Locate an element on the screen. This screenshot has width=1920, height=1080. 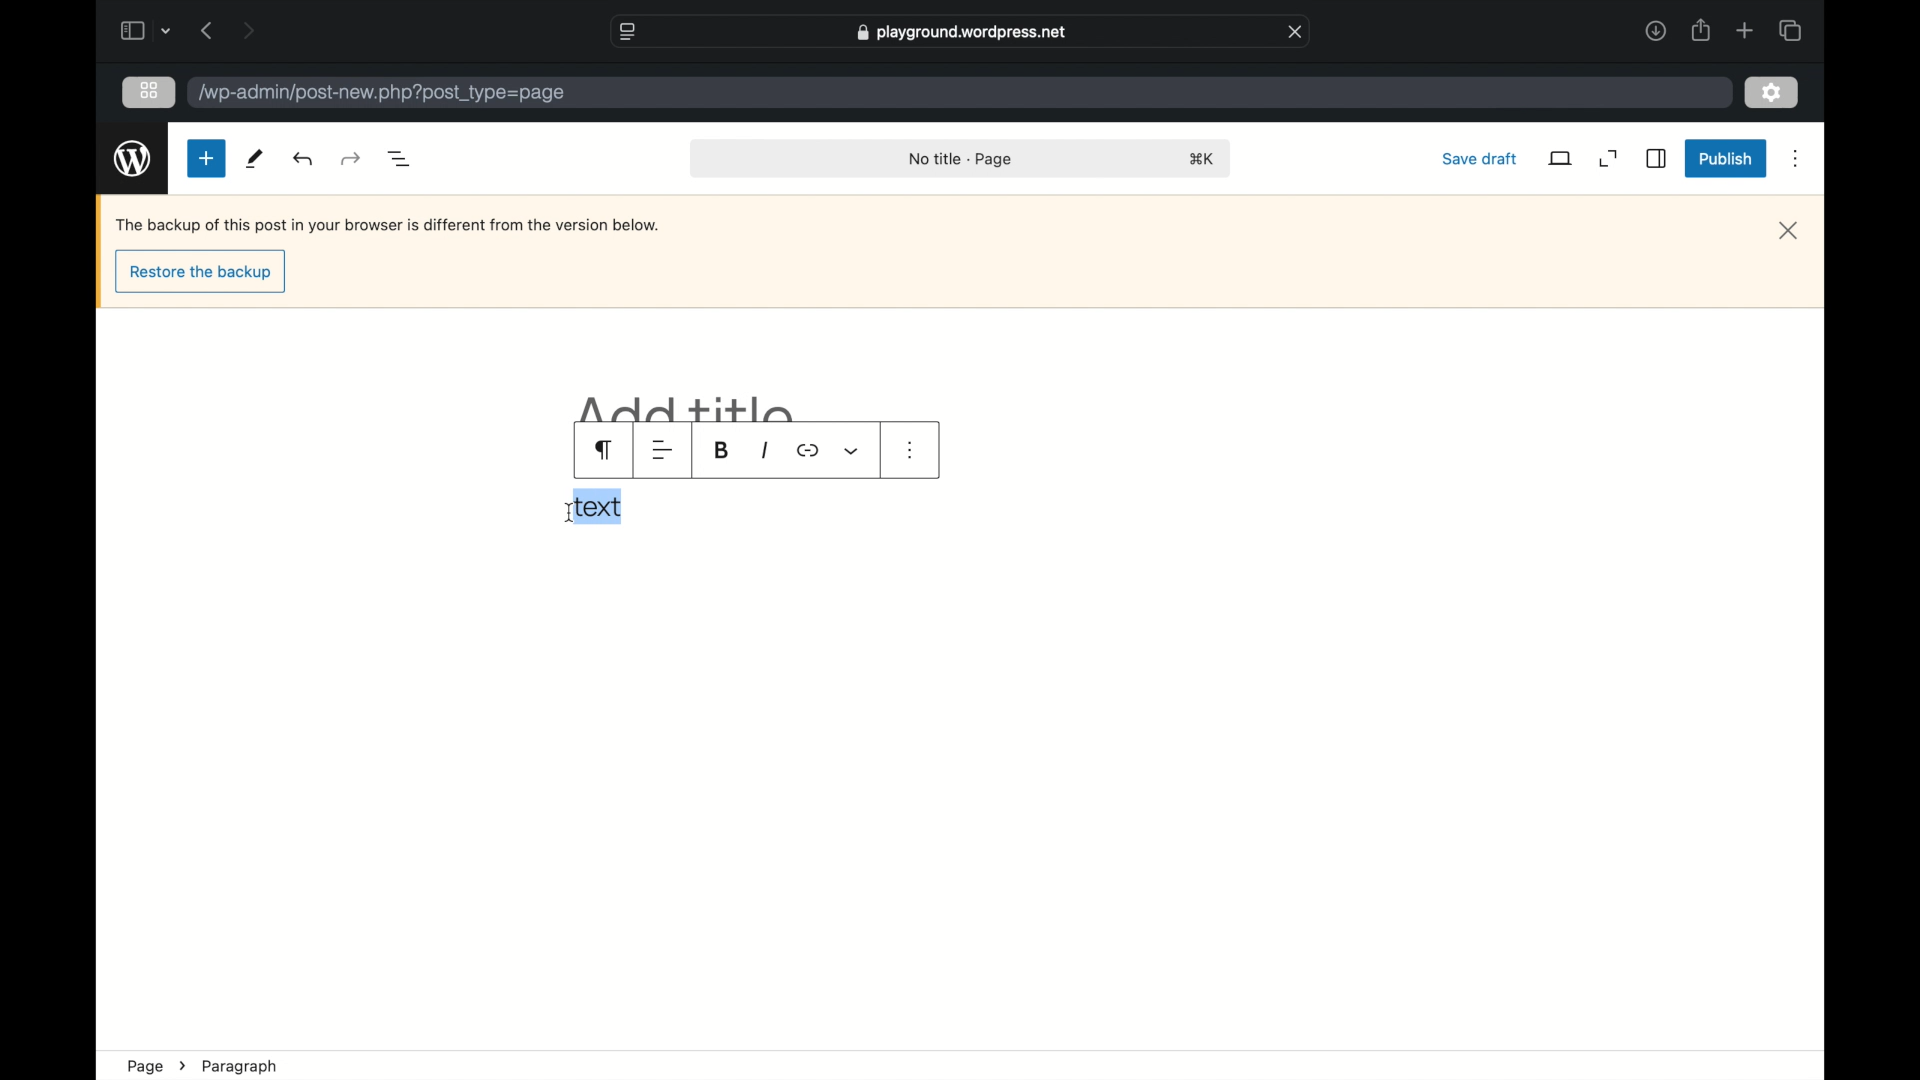
downloads is located at coordinates (1656, 30).